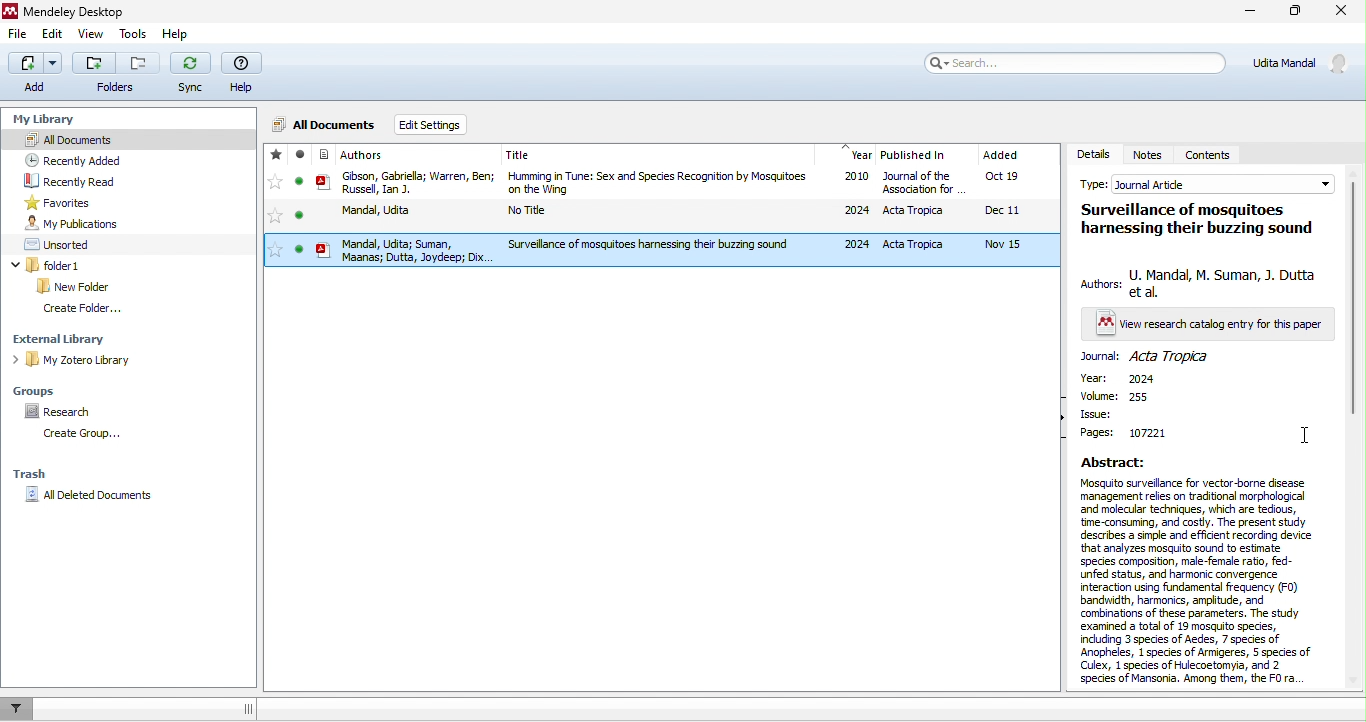 The height and width of the screenshot is (722, 1366). I want to click on Mandal, Udta; Suman, Surveilance of mosquitoes harnessing the buzzing sound 2024 Acta Tropica Nov 15.
1 Samal. Sanders, so click(670, 248).